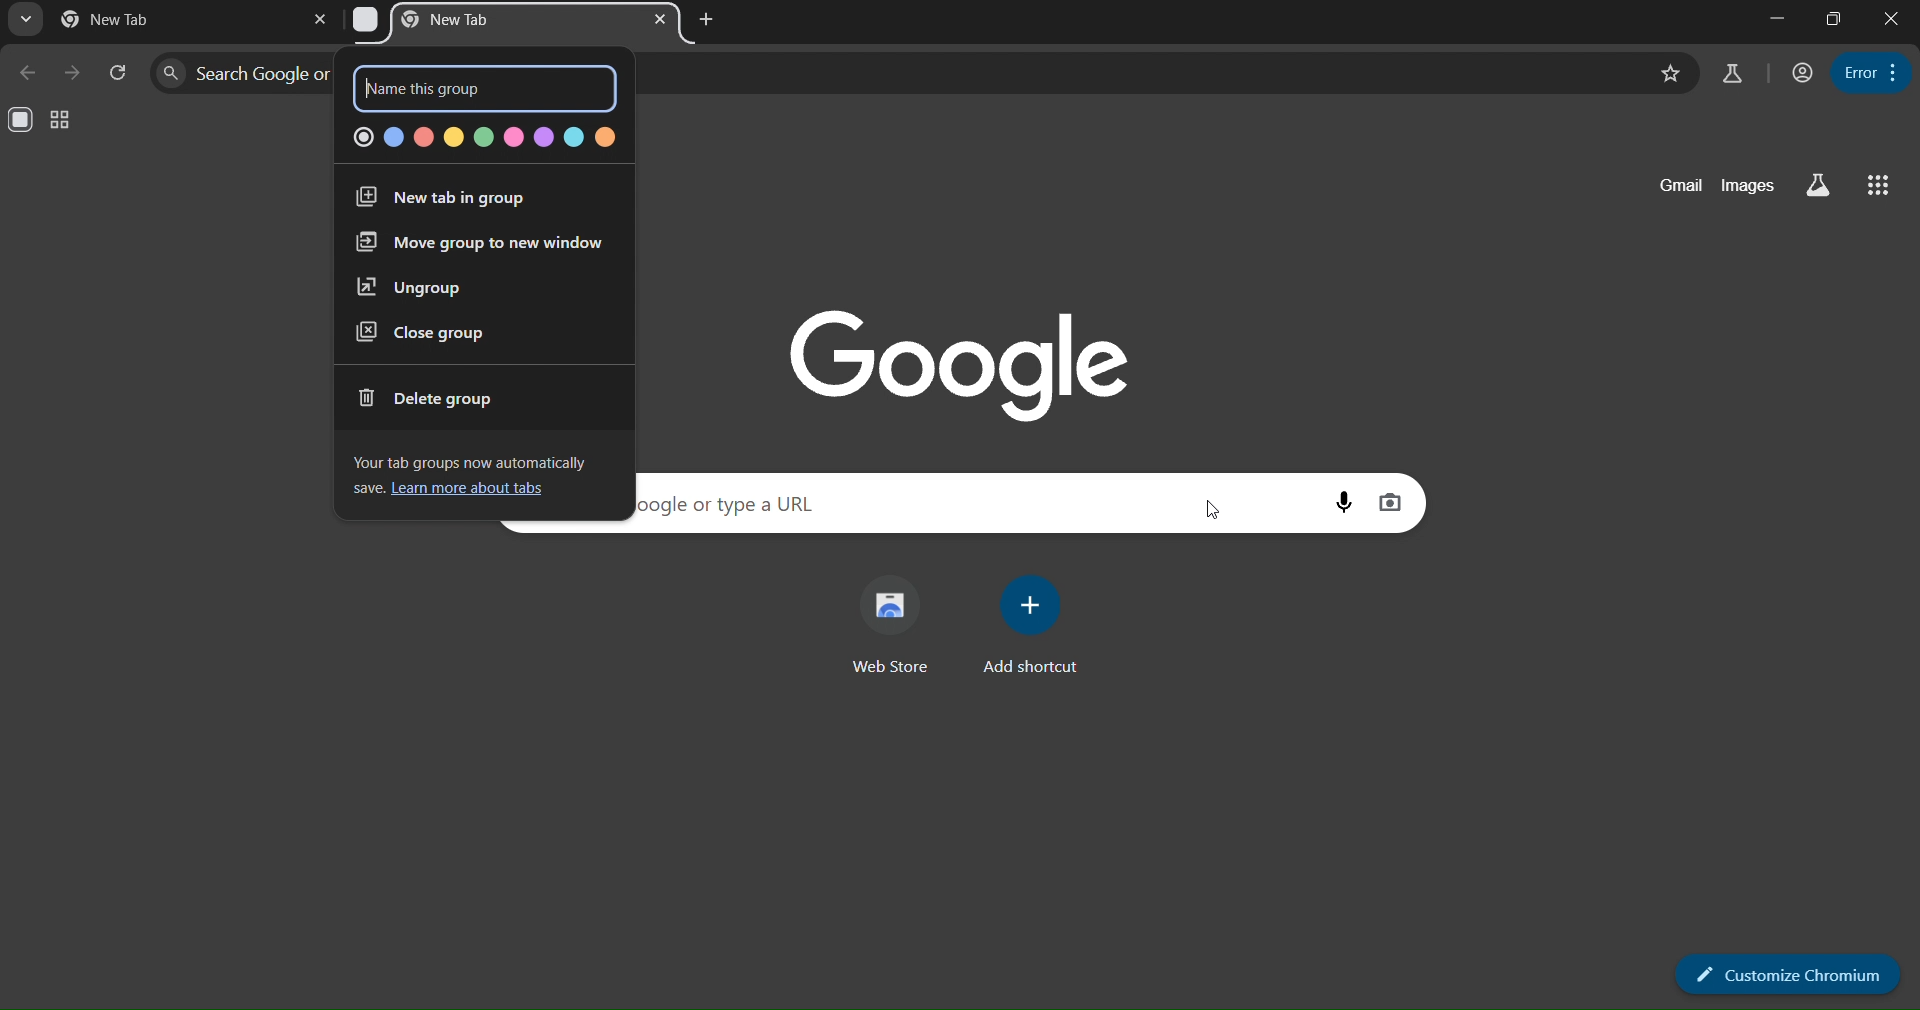 Image resolution: width=1920 pixels, height=1010 pixels. What do you see at coordinates (119, 69) in the screenshot?
I see `reload` at bounding box center [119, 69].